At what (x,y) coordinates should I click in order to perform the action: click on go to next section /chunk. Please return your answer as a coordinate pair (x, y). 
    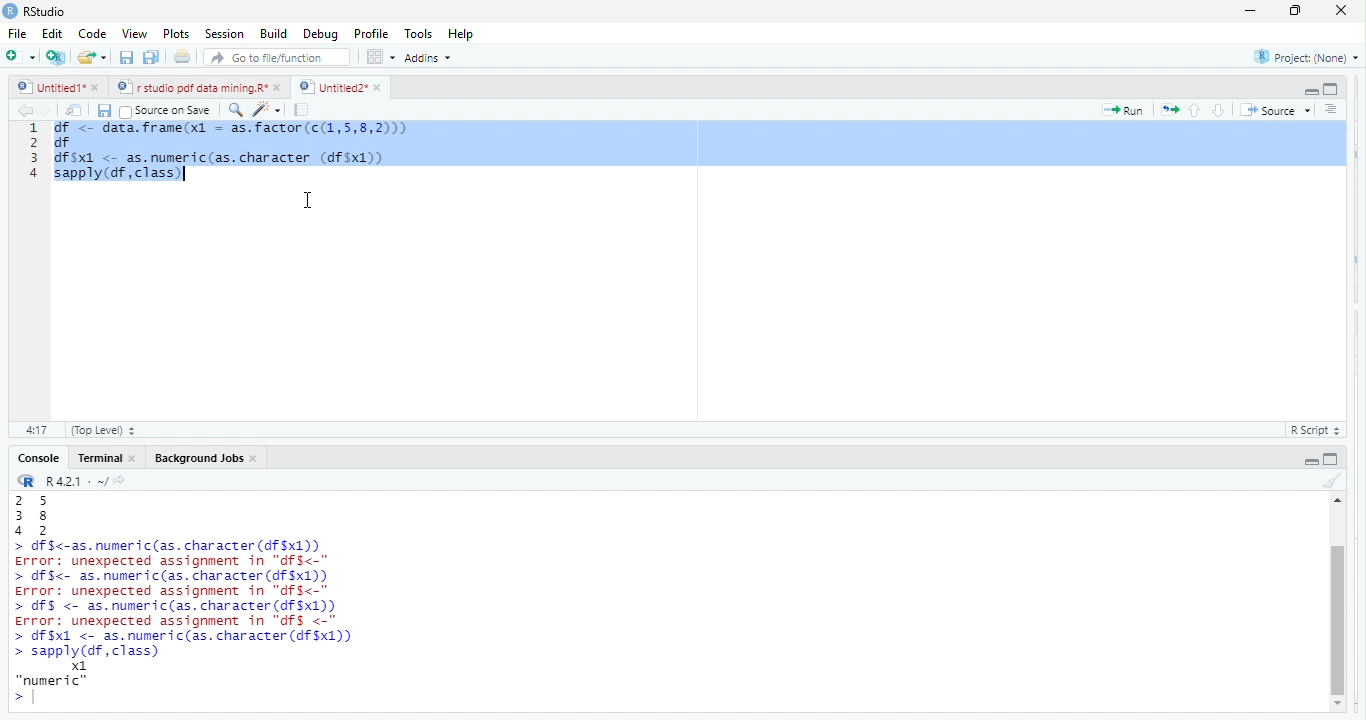
    Looking at the image, I should click on (1220, 112).